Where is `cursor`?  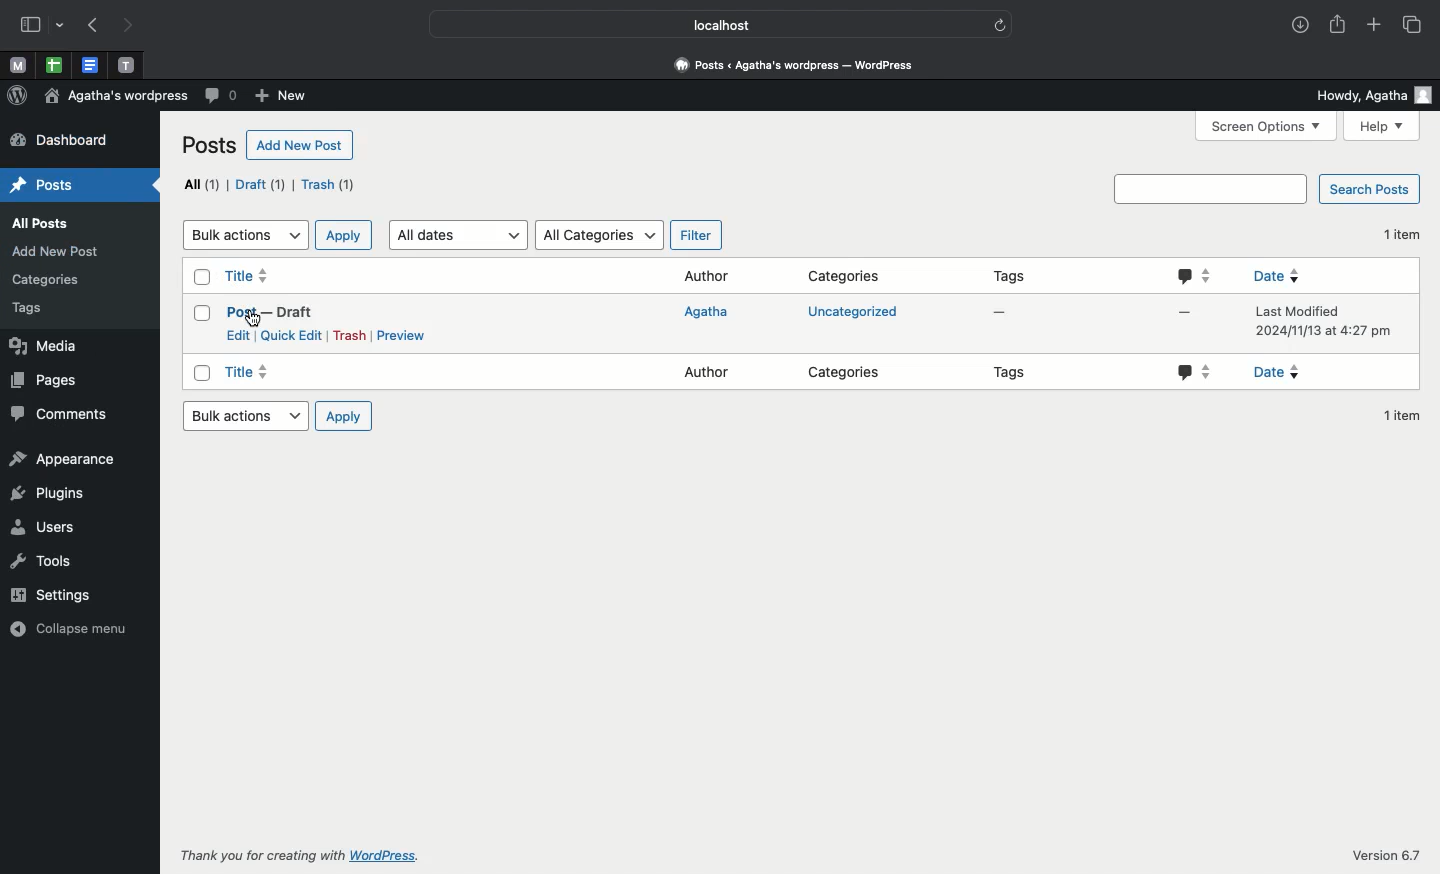
cursor is located at coordinates (253, 320).